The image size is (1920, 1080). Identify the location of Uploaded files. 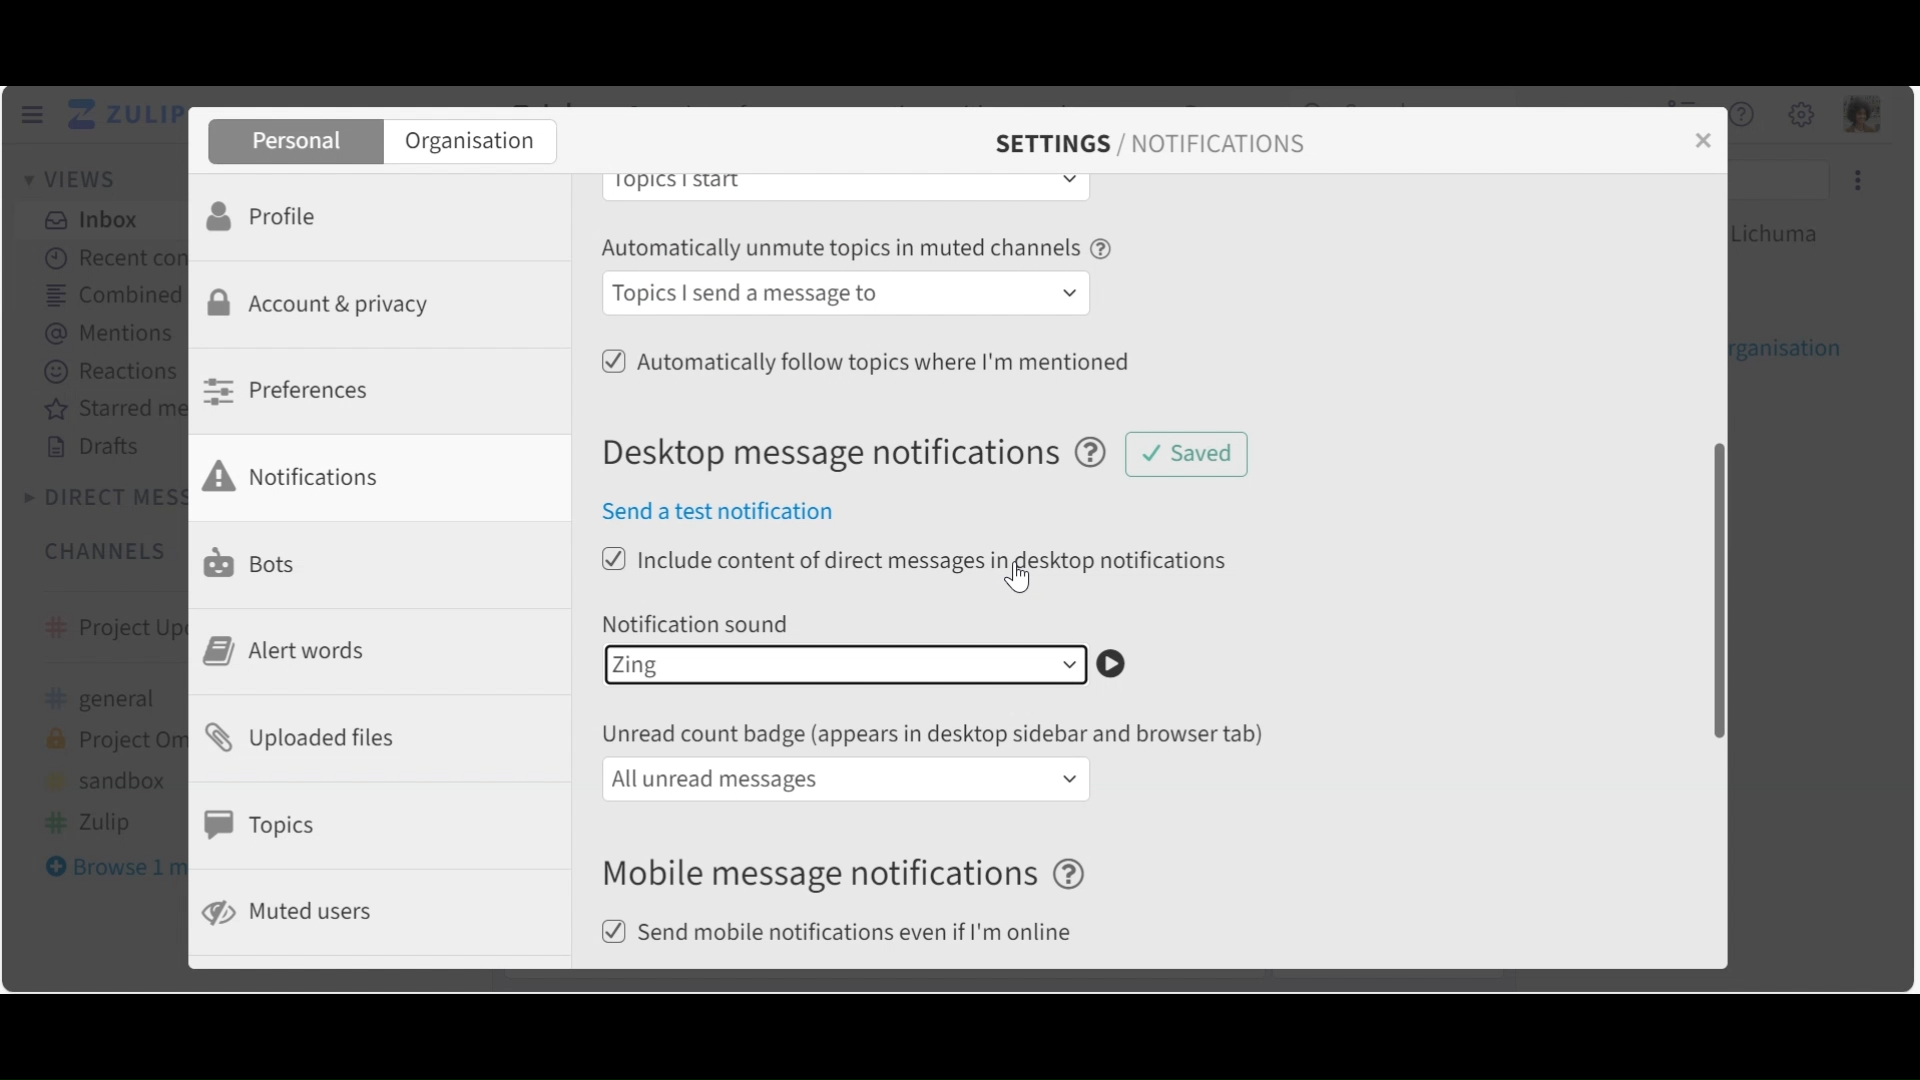
(310, 736).